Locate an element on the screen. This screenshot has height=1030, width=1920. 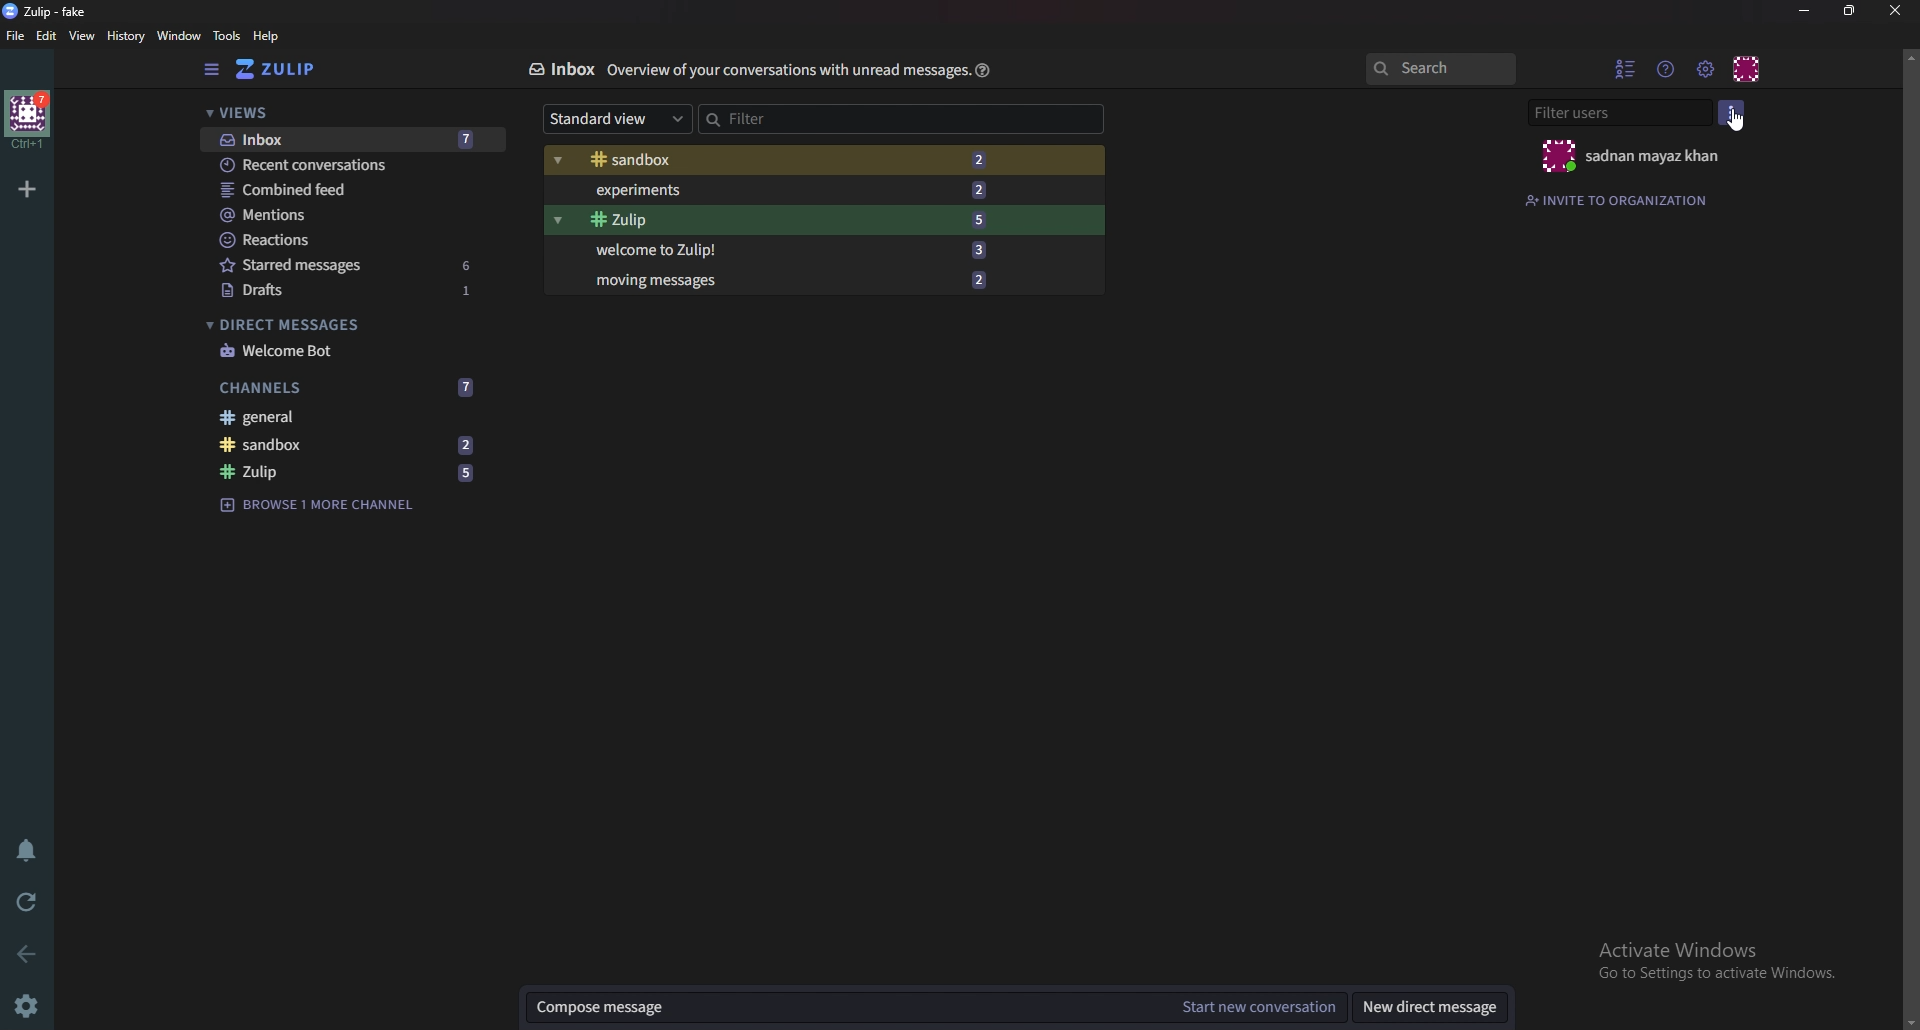
Compose message is located at coordinates (847, 1007).